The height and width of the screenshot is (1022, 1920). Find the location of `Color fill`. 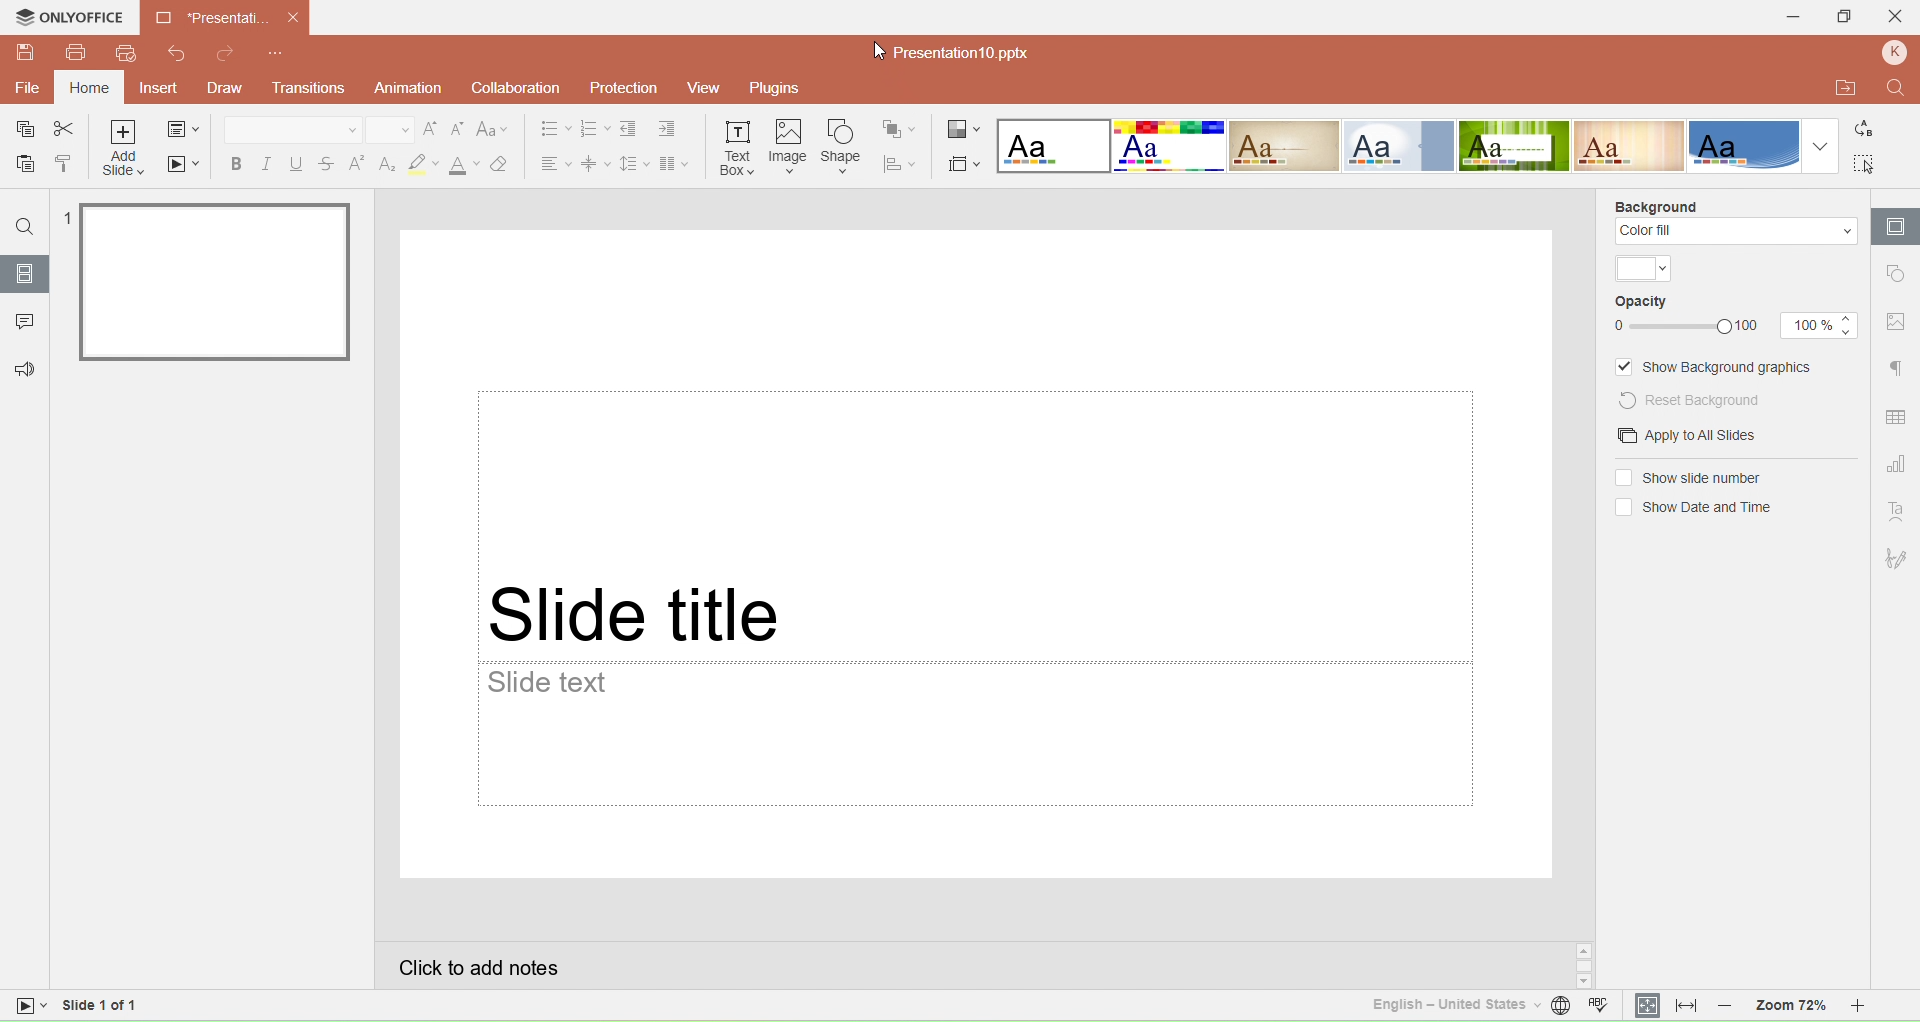

Color fill is located at coordinates (1735, 232).